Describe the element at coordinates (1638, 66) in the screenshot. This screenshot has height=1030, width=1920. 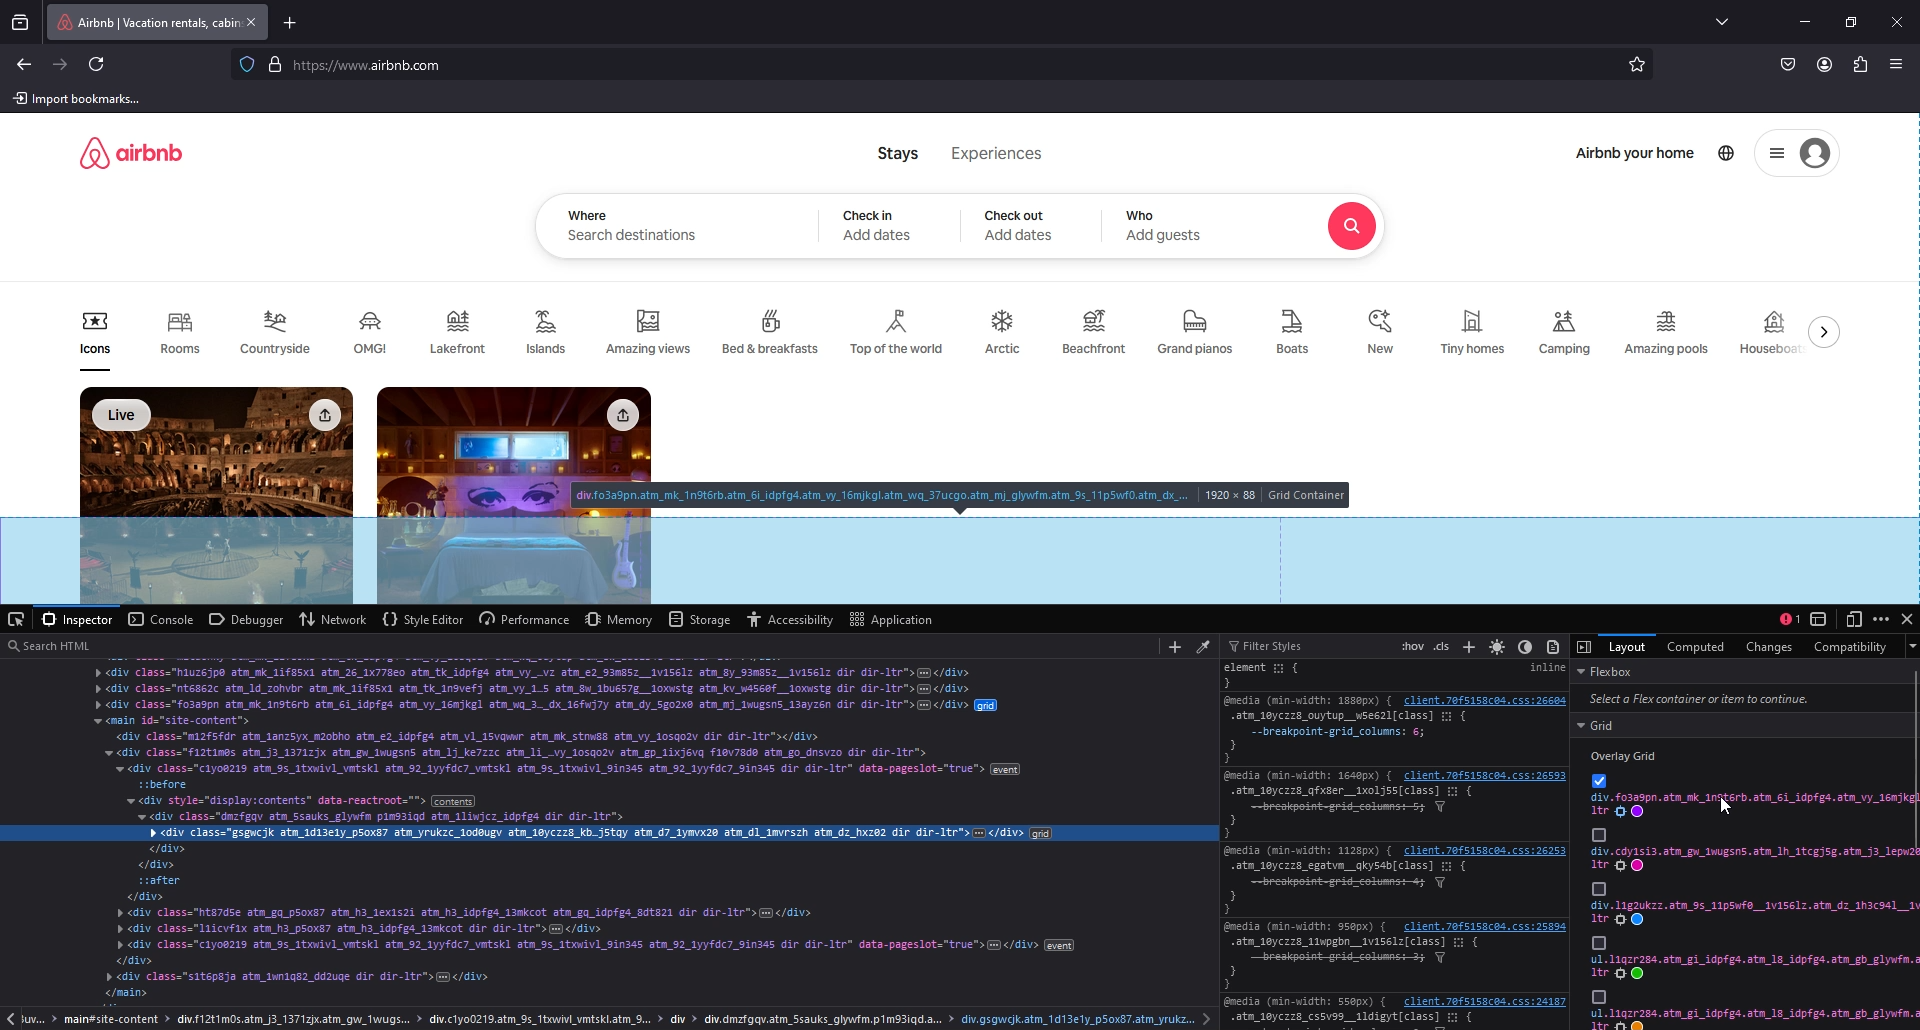
I see `favourites` at that location.